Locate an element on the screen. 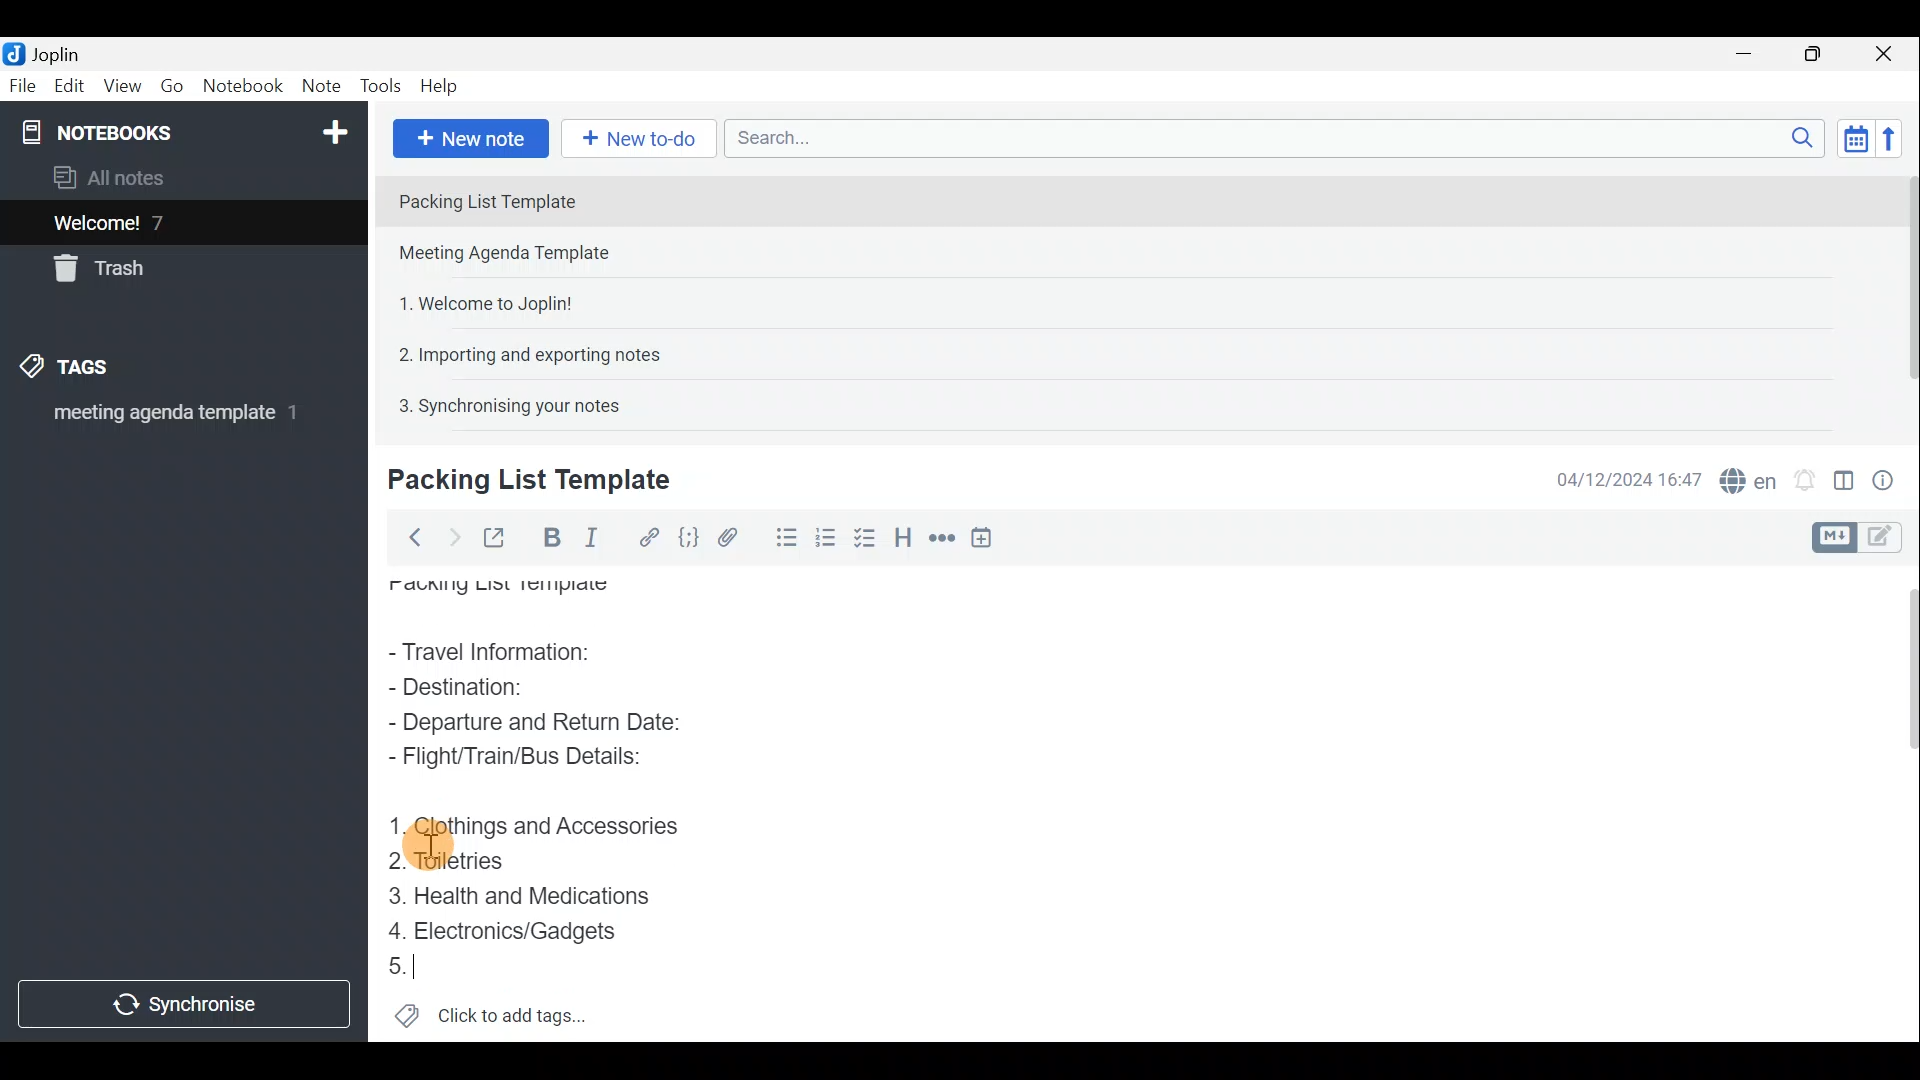 The width and height of the screenshot is (1920, 1080). New to-do is located at coordinates (640, 139).